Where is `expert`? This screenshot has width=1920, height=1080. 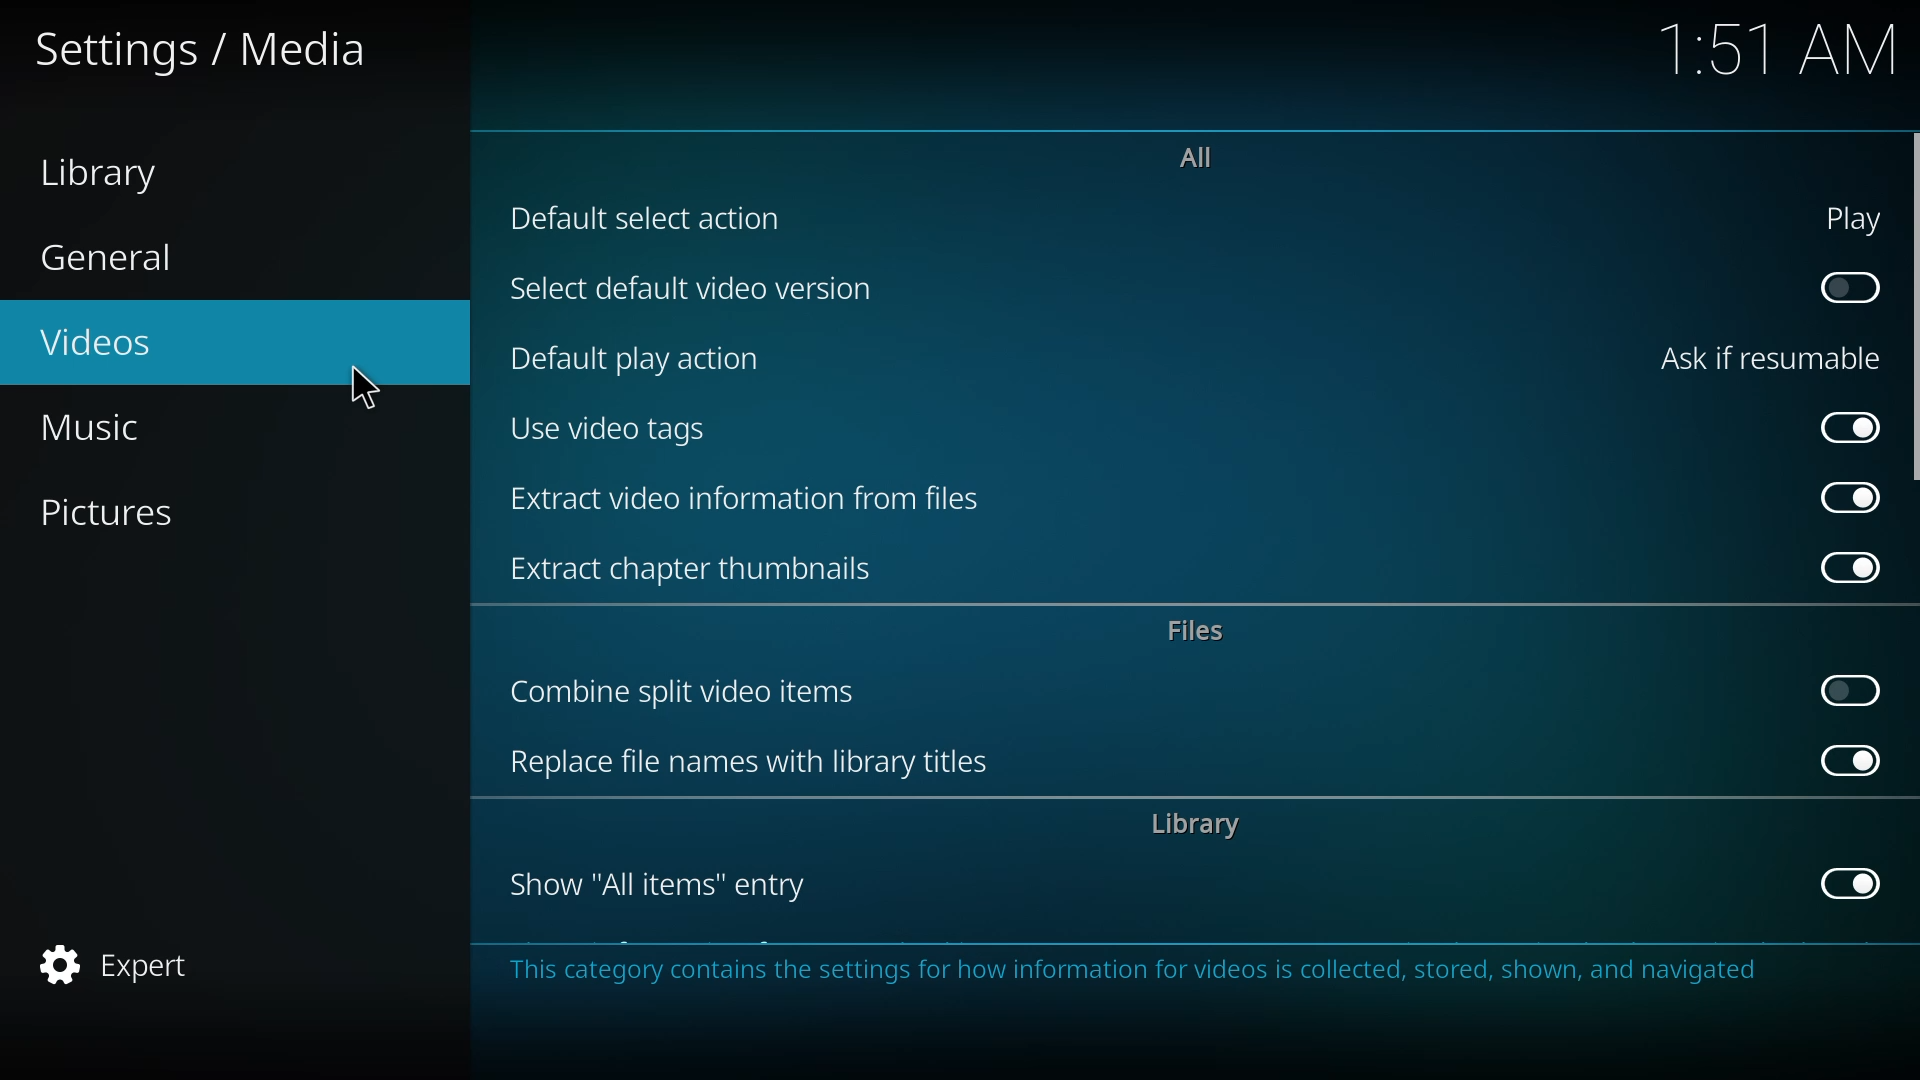
expert is located at coordinates (114, 962).